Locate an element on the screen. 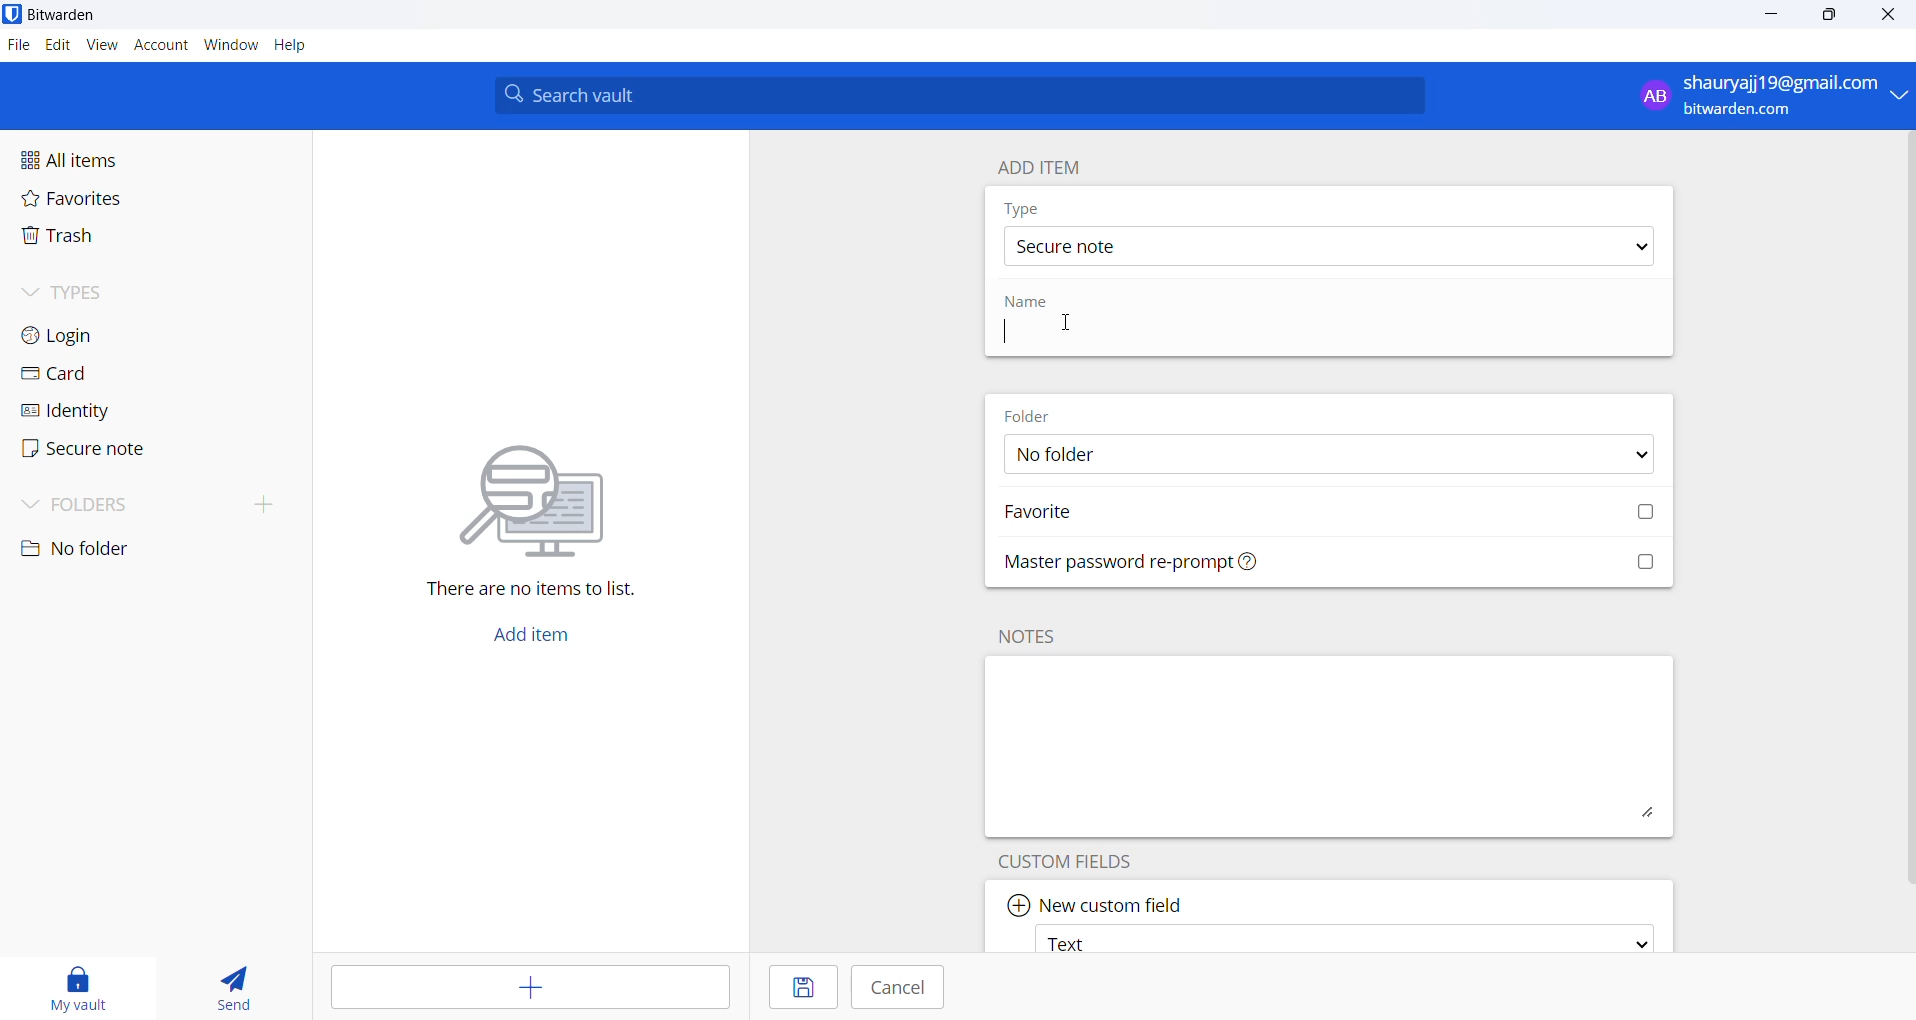 This screenshot has width=1916, height=1020. favorites is located at coordinates (102, 201).